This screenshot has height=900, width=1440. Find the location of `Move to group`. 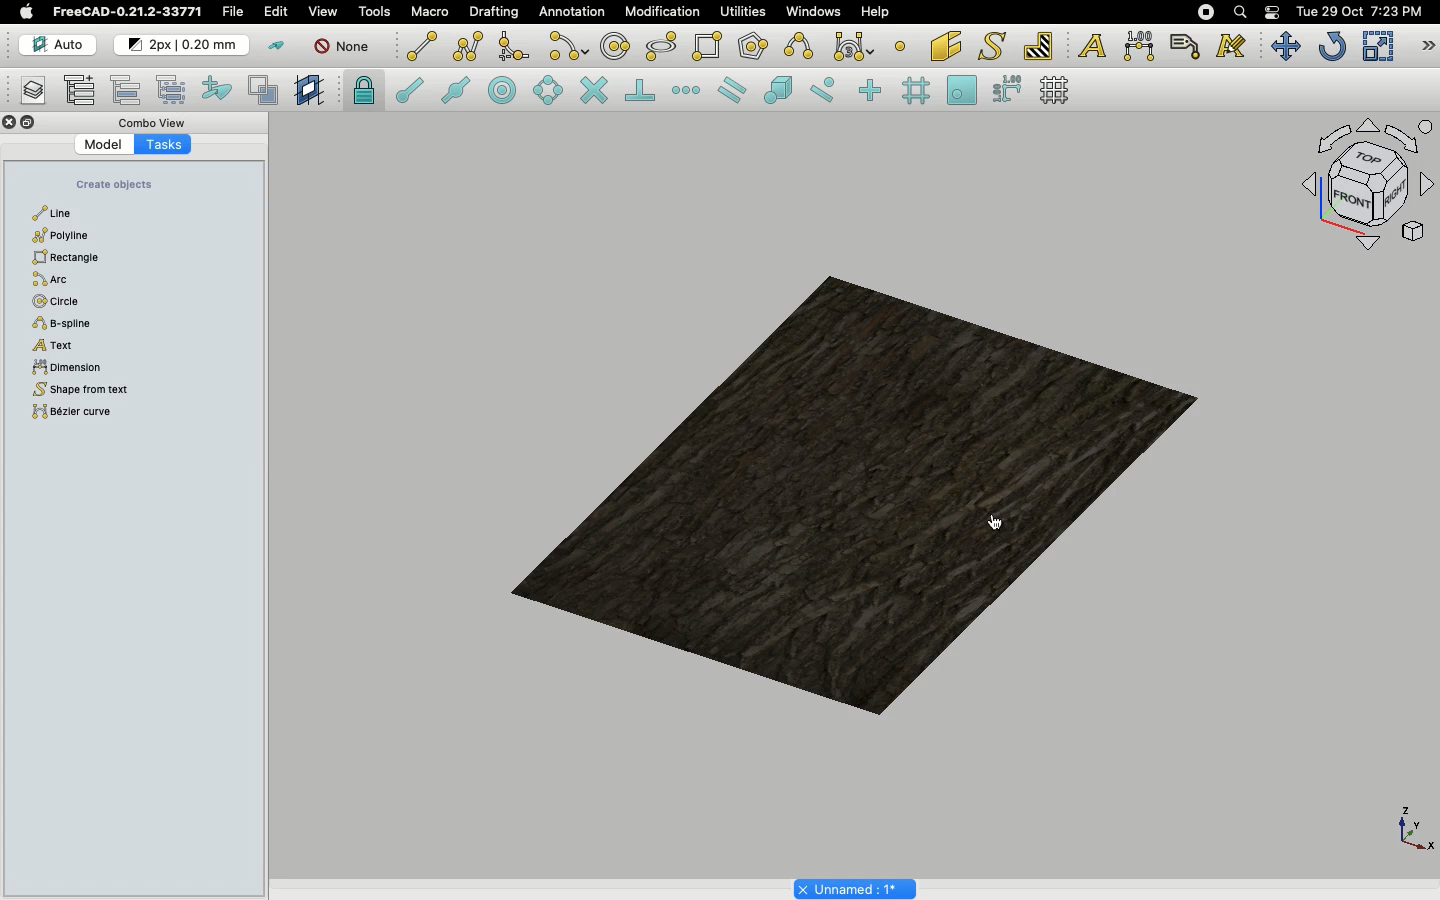

Move to group is located at coordinates (127, 89).